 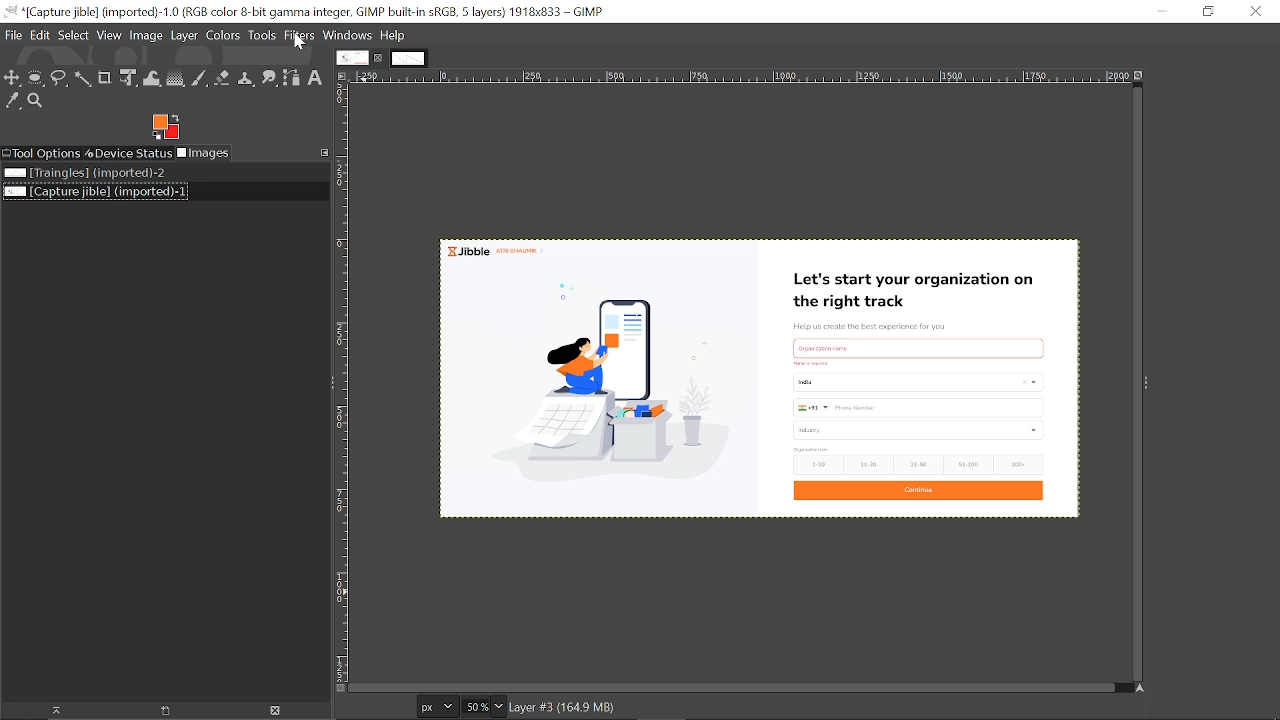 I want to click on Windows, so click(x=348, y=35).